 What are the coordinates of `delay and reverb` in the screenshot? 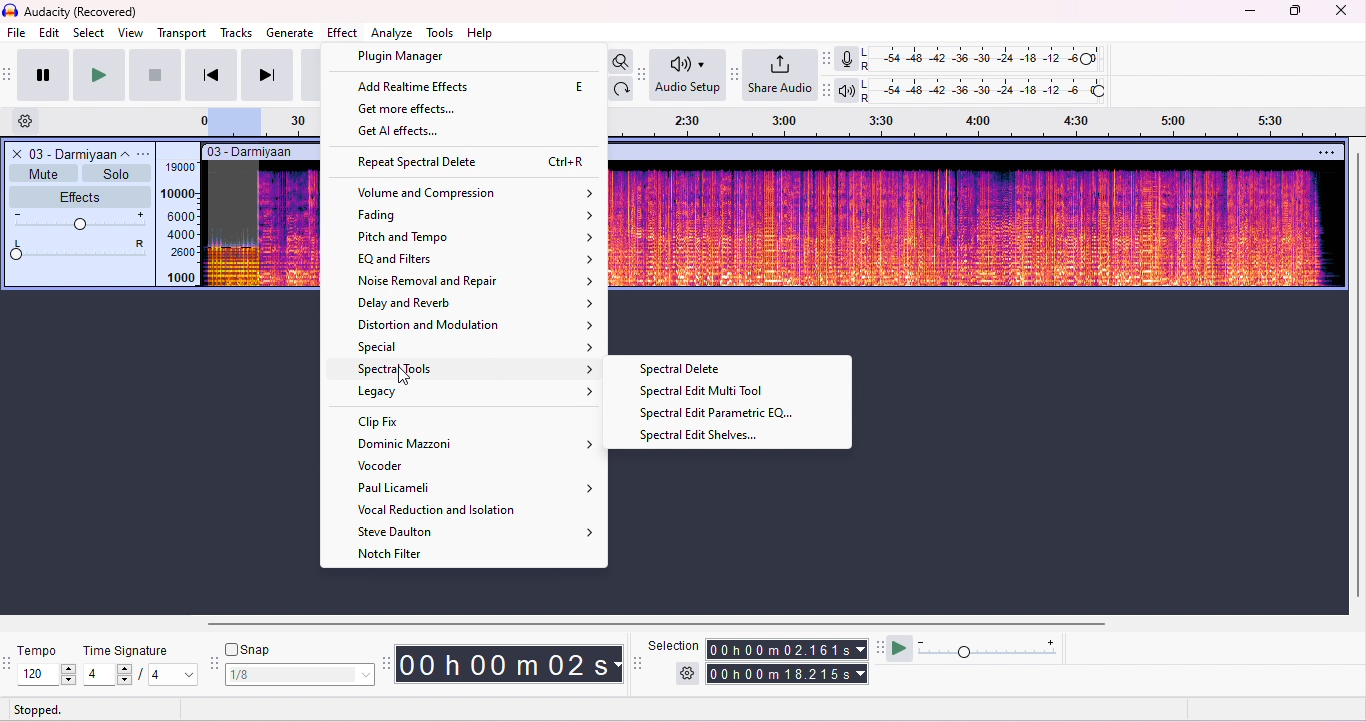 It's located at (477, 303).